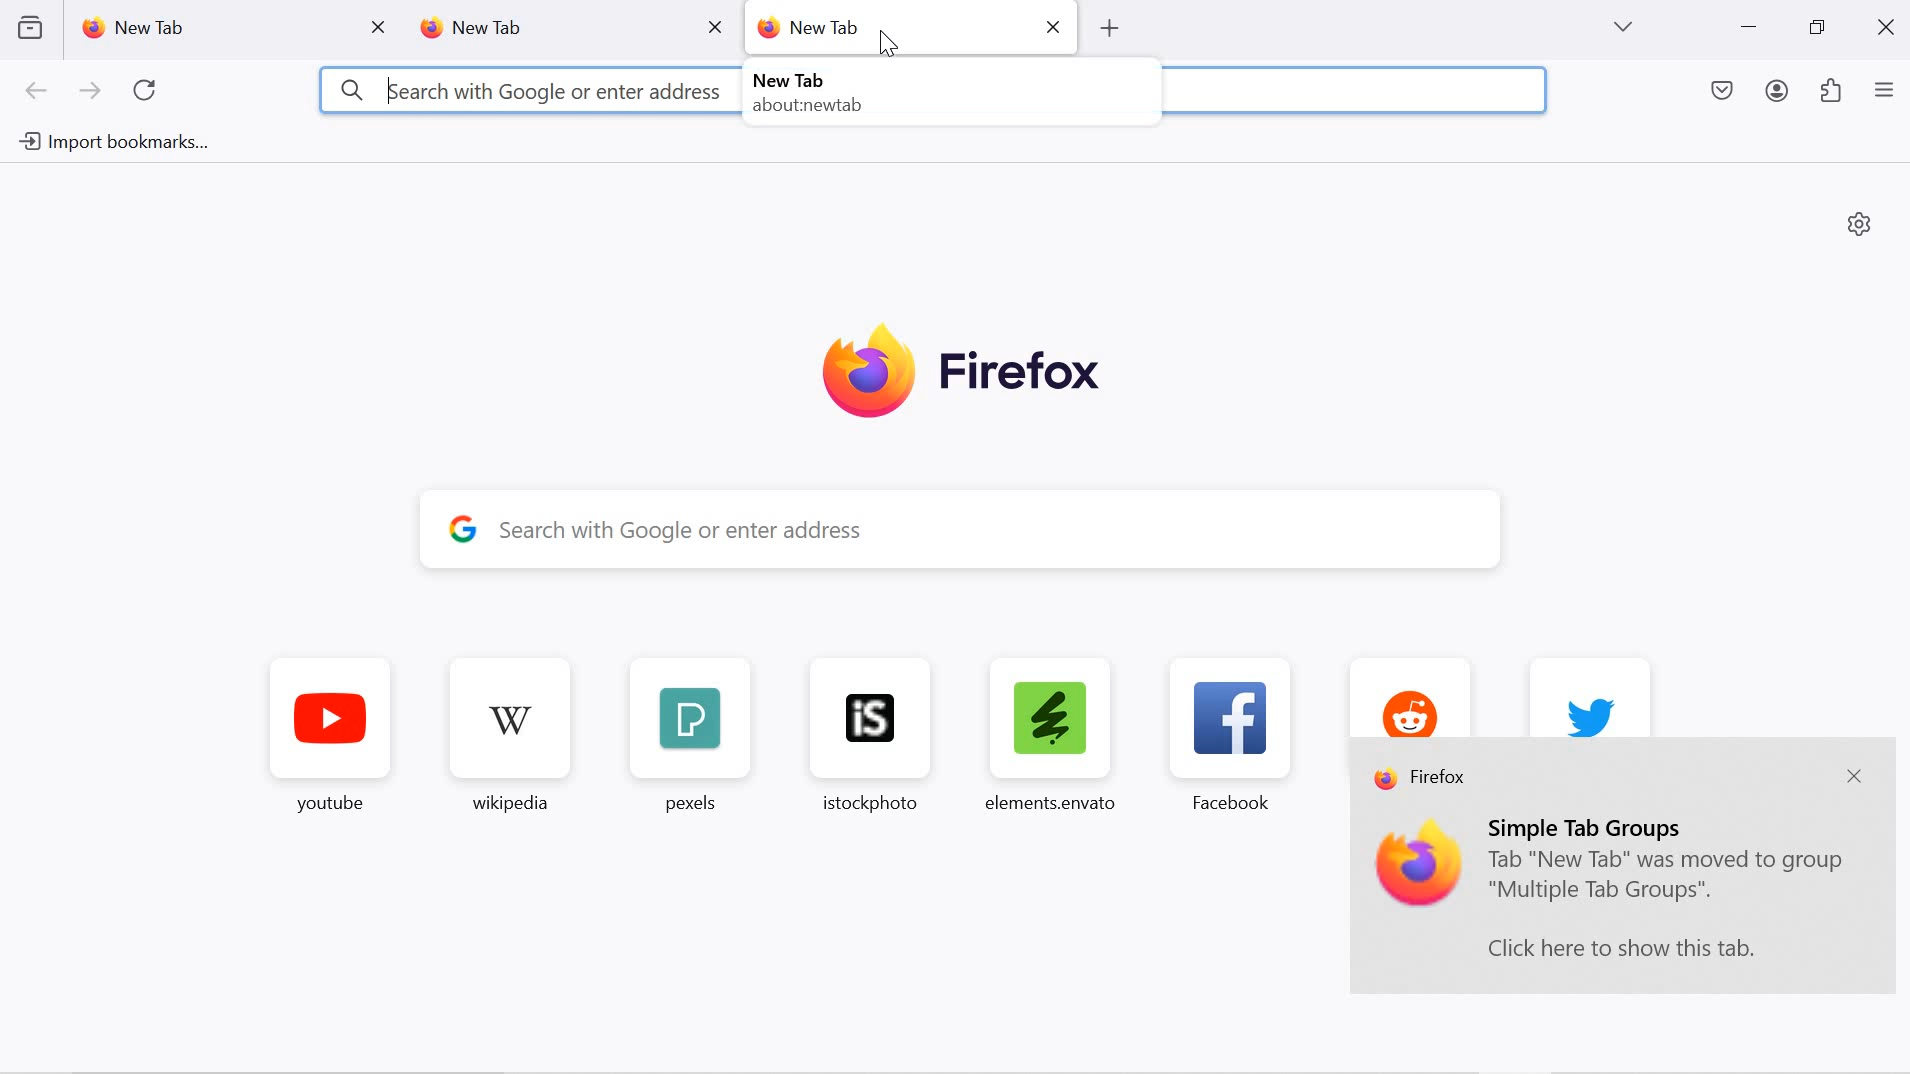 The width and height of the screenshot is (1910, 1074). I want to click on app name: firefox, so click(1423, 780).